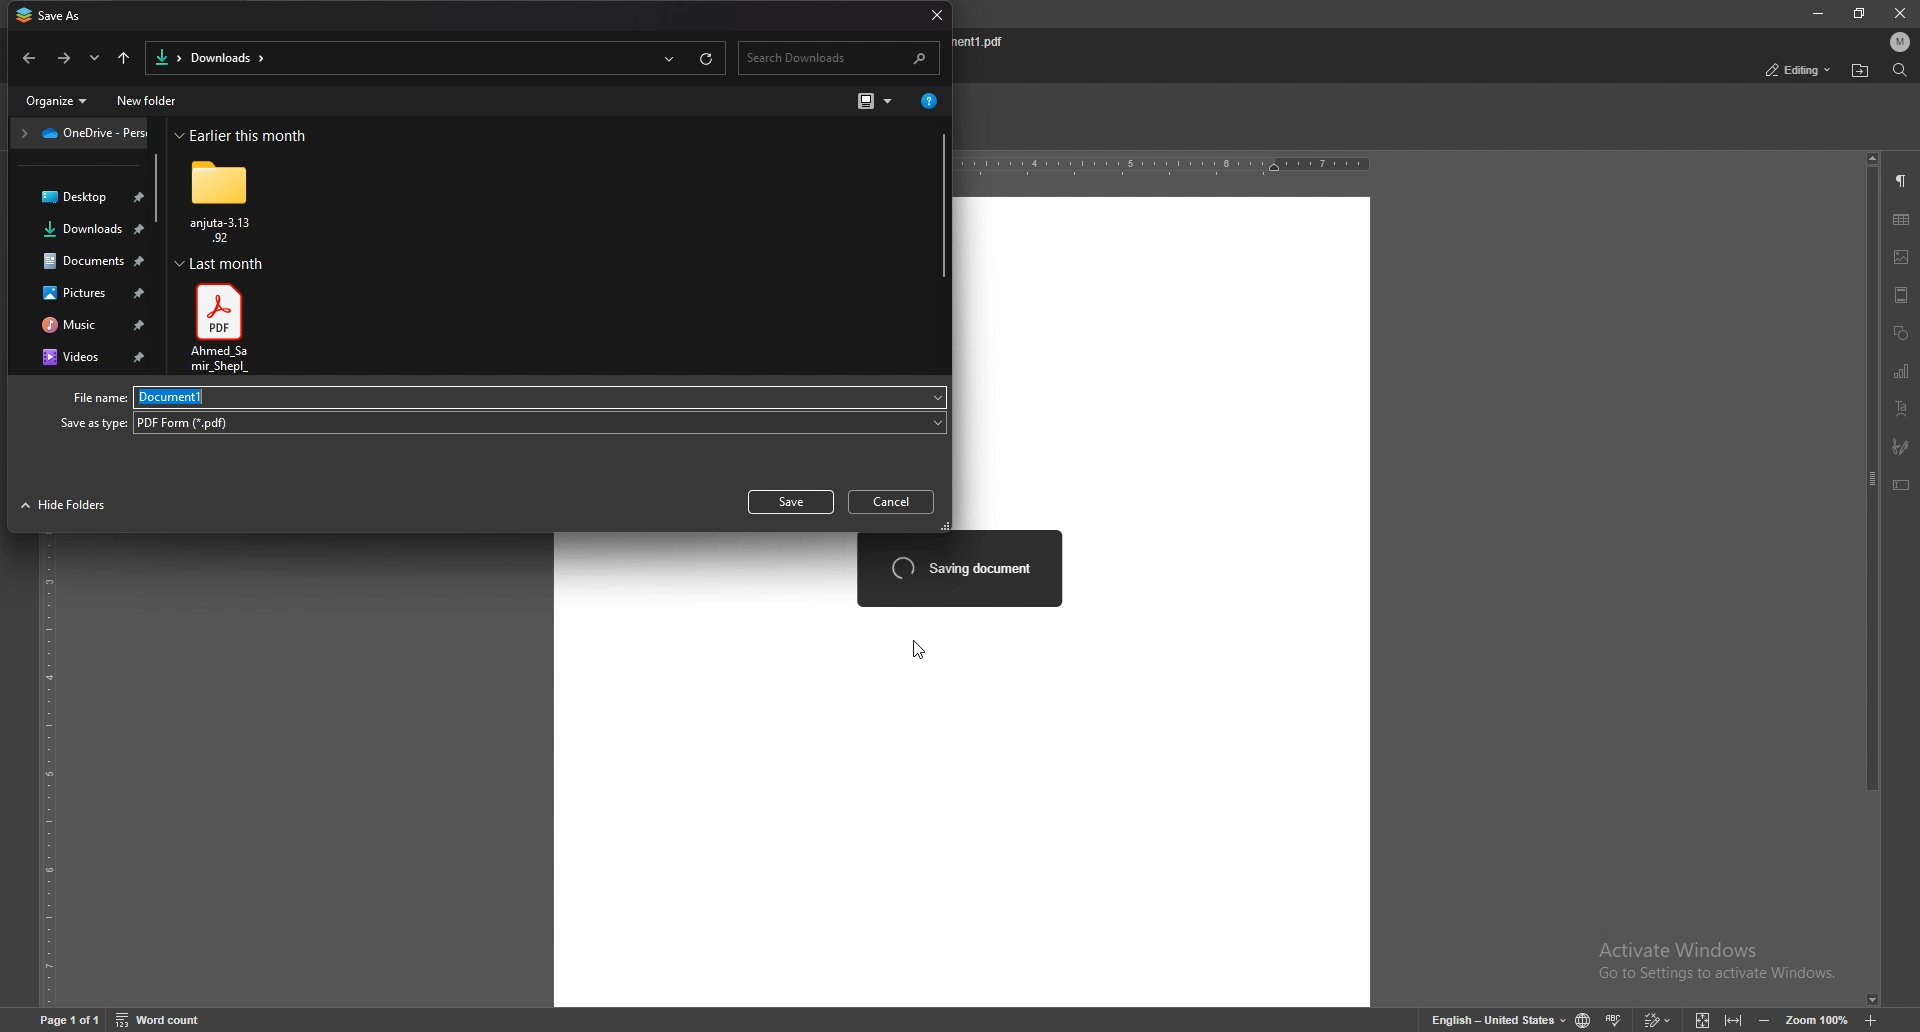 The height and width of the screenshot is (1032, 1920). What do you see at coordinates (210, 59) in the screenshot?
I see `file path` at bounding box center [210, 59].